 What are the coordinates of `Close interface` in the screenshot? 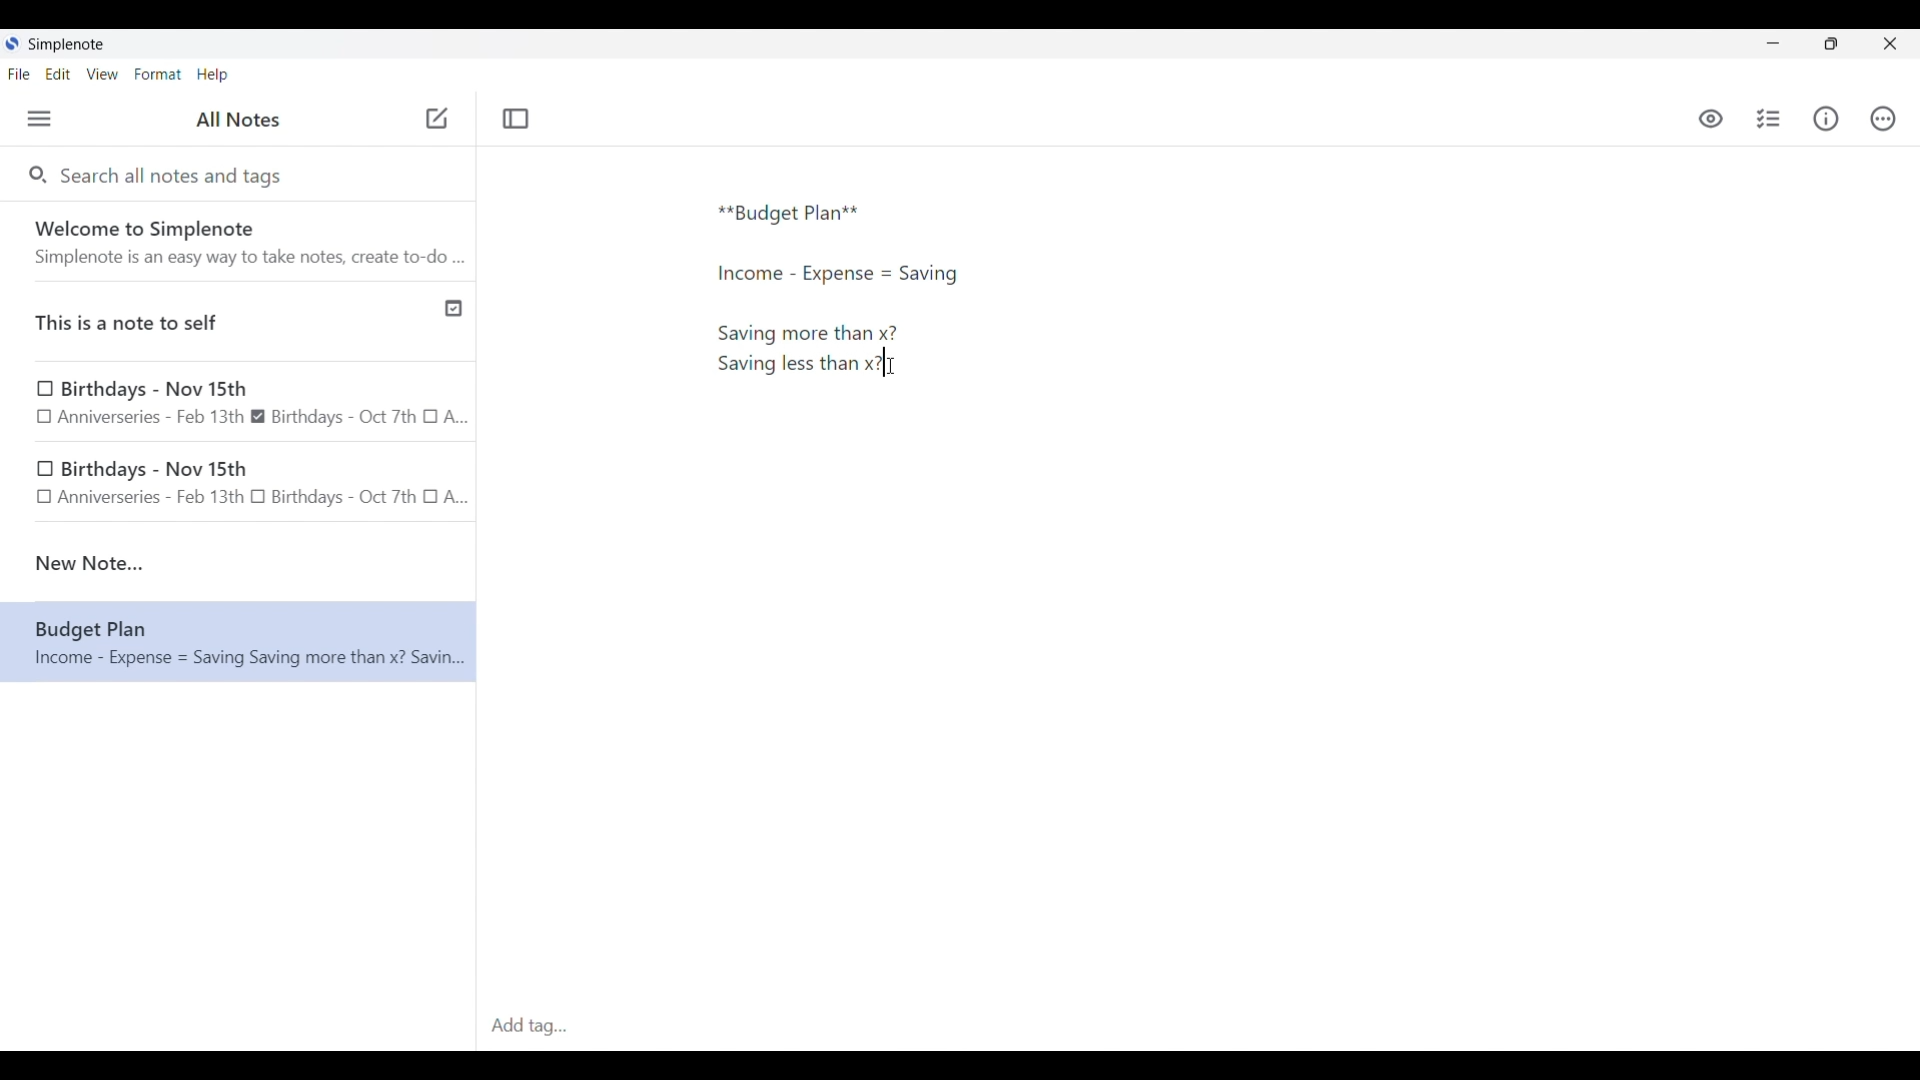 It's located at (1890, 43).